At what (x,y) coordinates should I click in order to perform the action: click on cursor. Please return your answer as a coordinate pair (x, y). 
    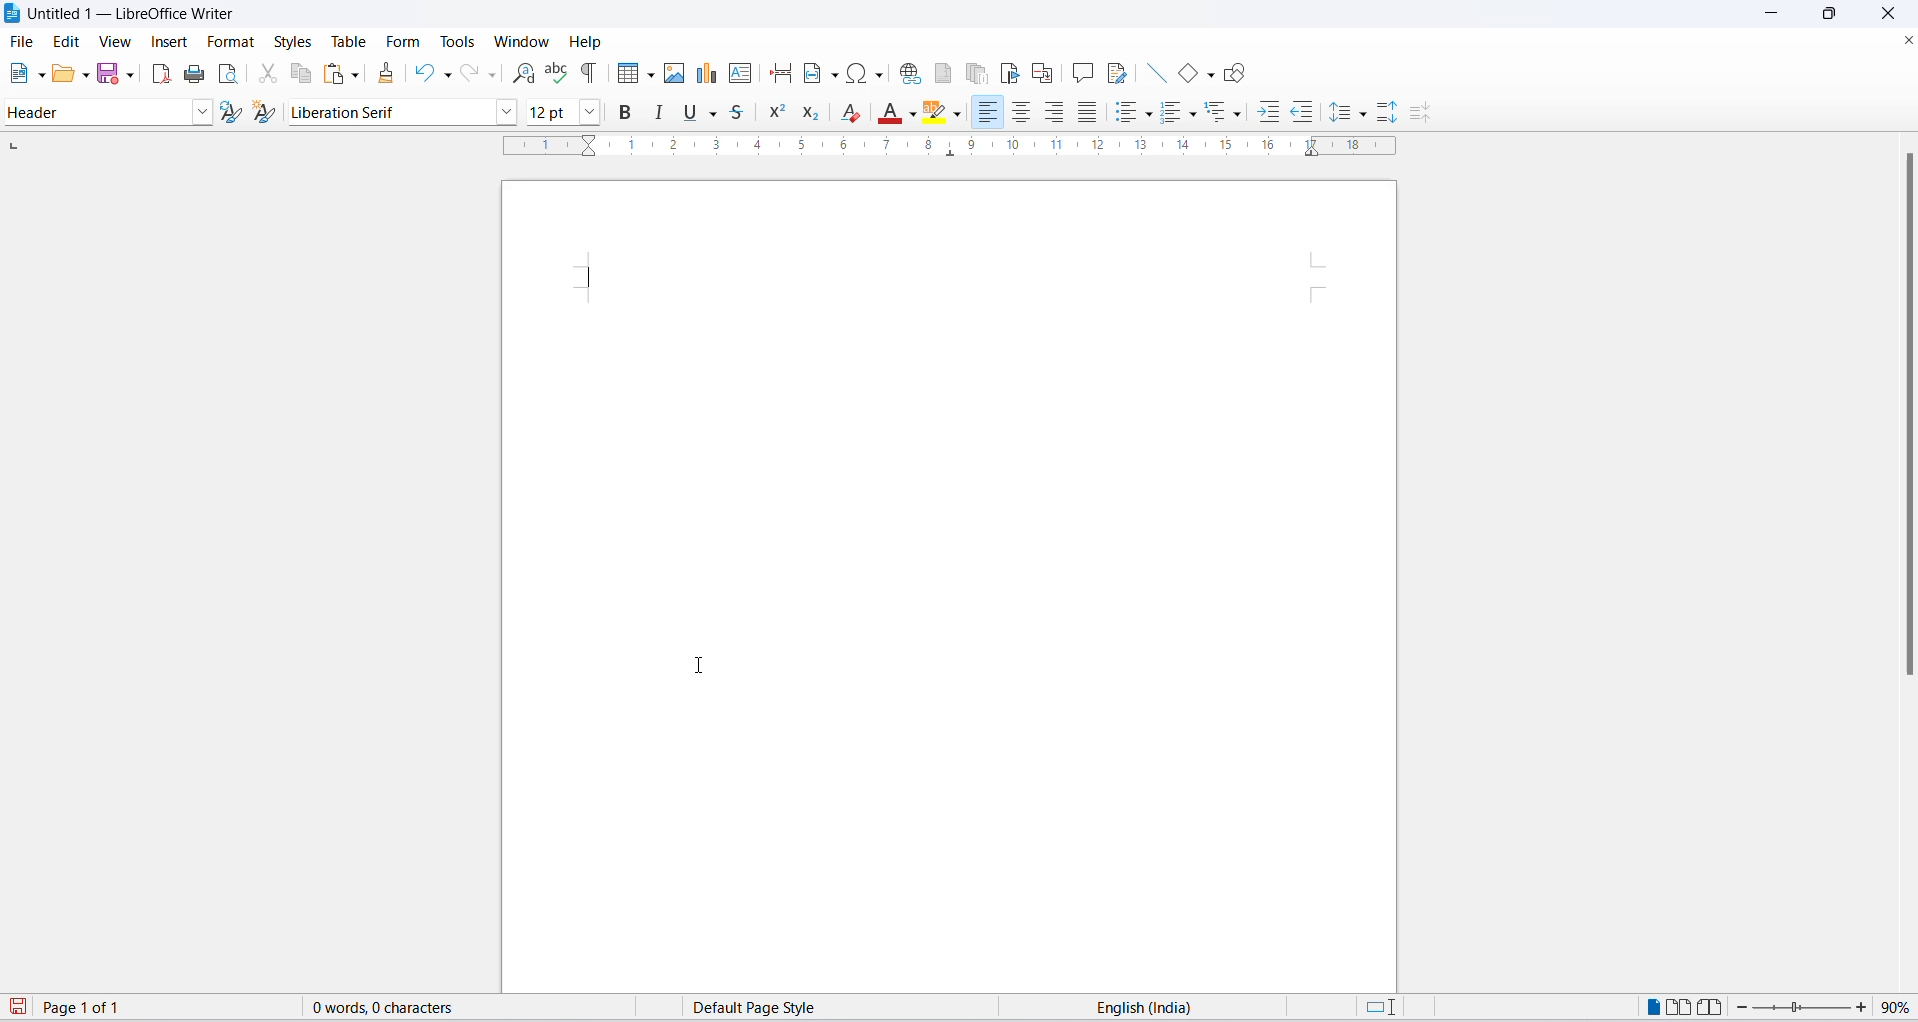
    Looking at the image, I should click on (706, 666).